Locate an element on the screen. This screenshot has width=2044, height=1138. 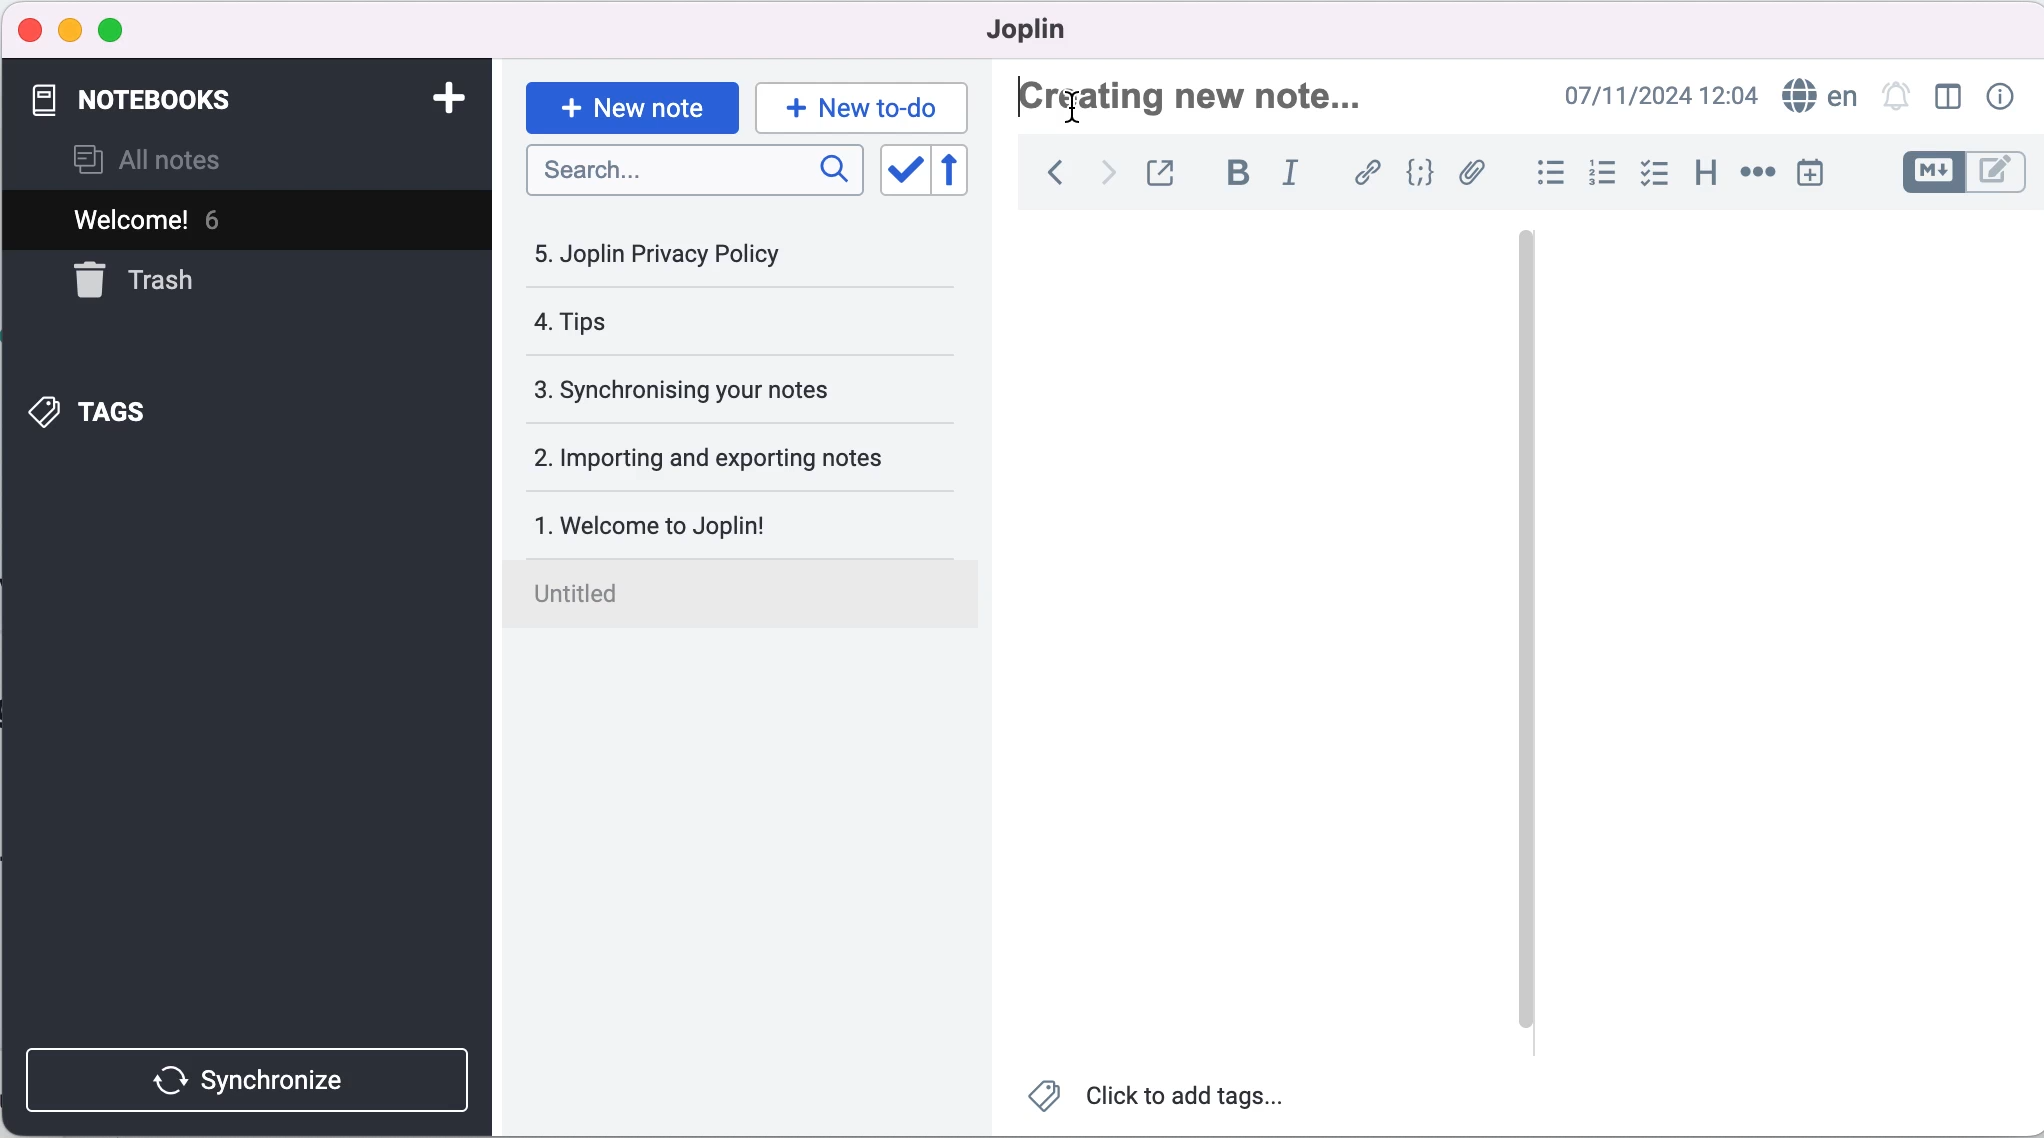
revert sort order is located at coordinates (959, 172).